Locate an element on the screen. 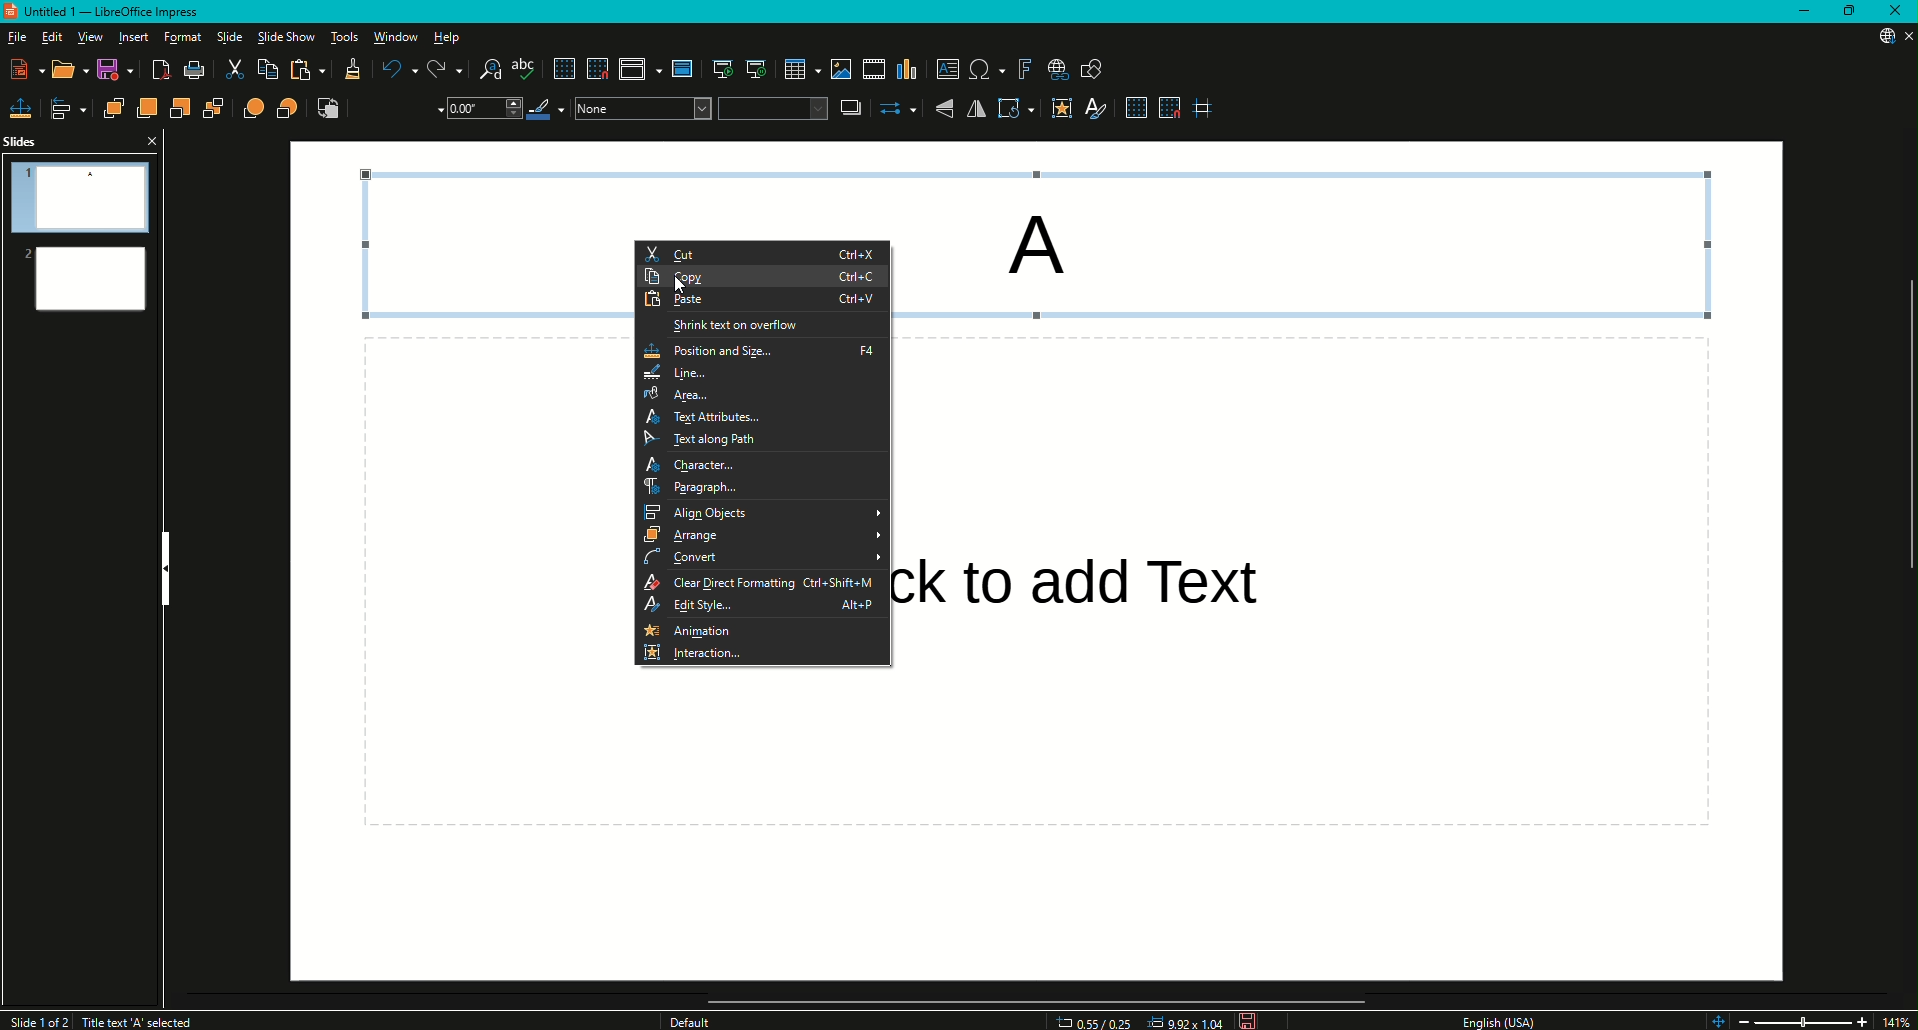  Master slide is located at coordinates (686, 69).